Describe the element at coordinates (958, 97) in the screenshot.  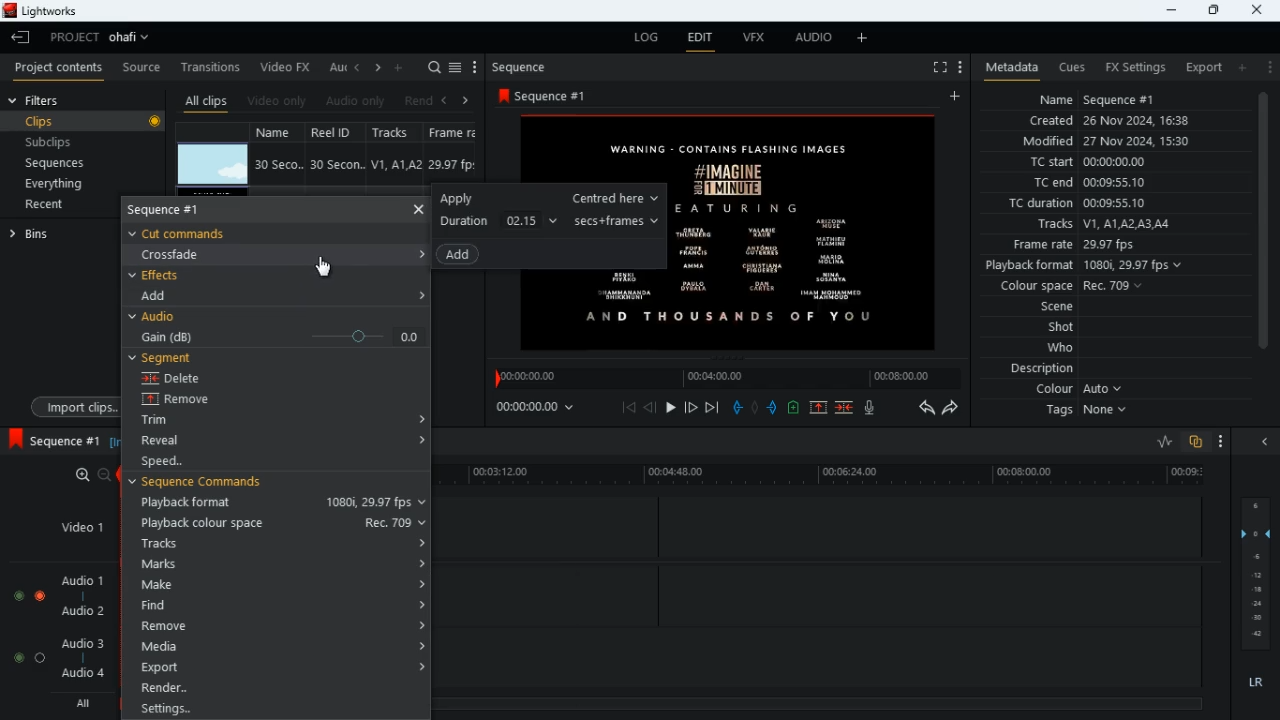
I see `add` at that location.